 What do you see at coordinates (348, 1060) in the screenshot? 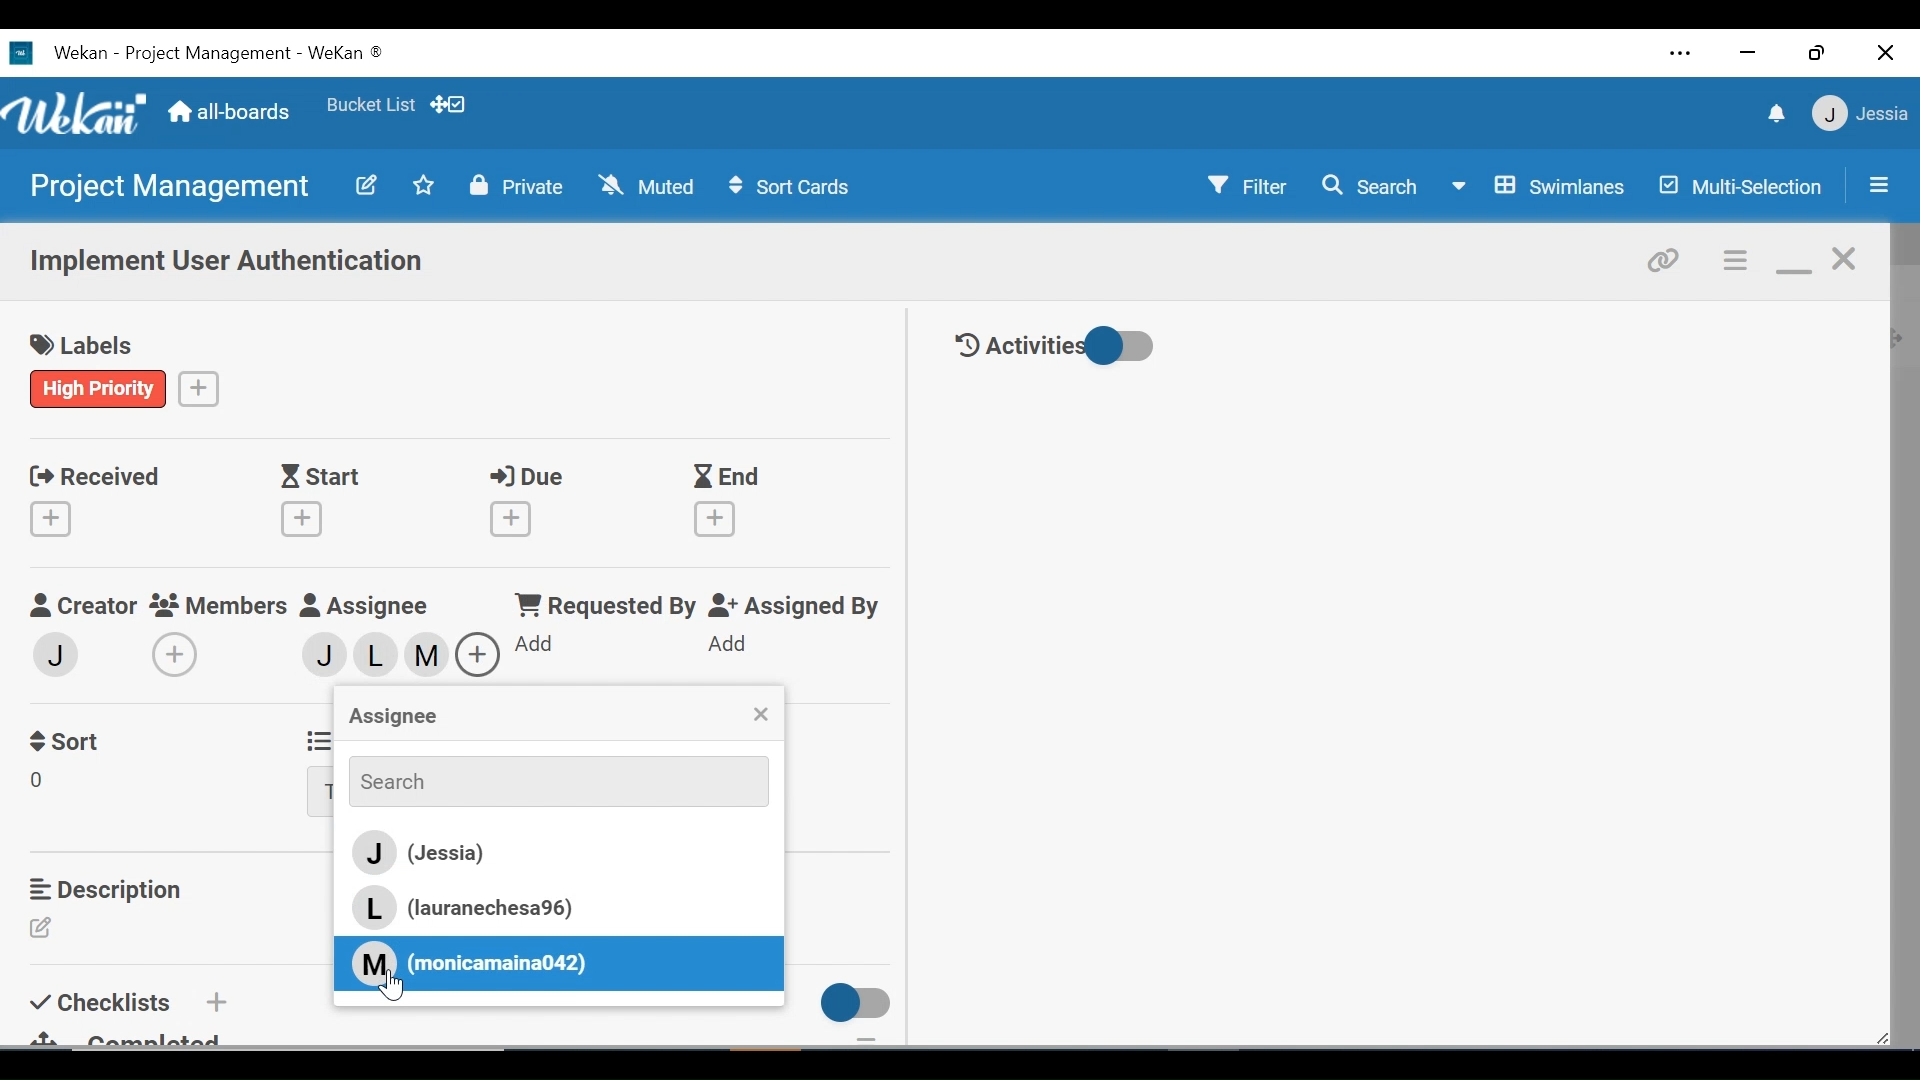
I see `horizontal scroll bar` at bounding box center [348, 1060].